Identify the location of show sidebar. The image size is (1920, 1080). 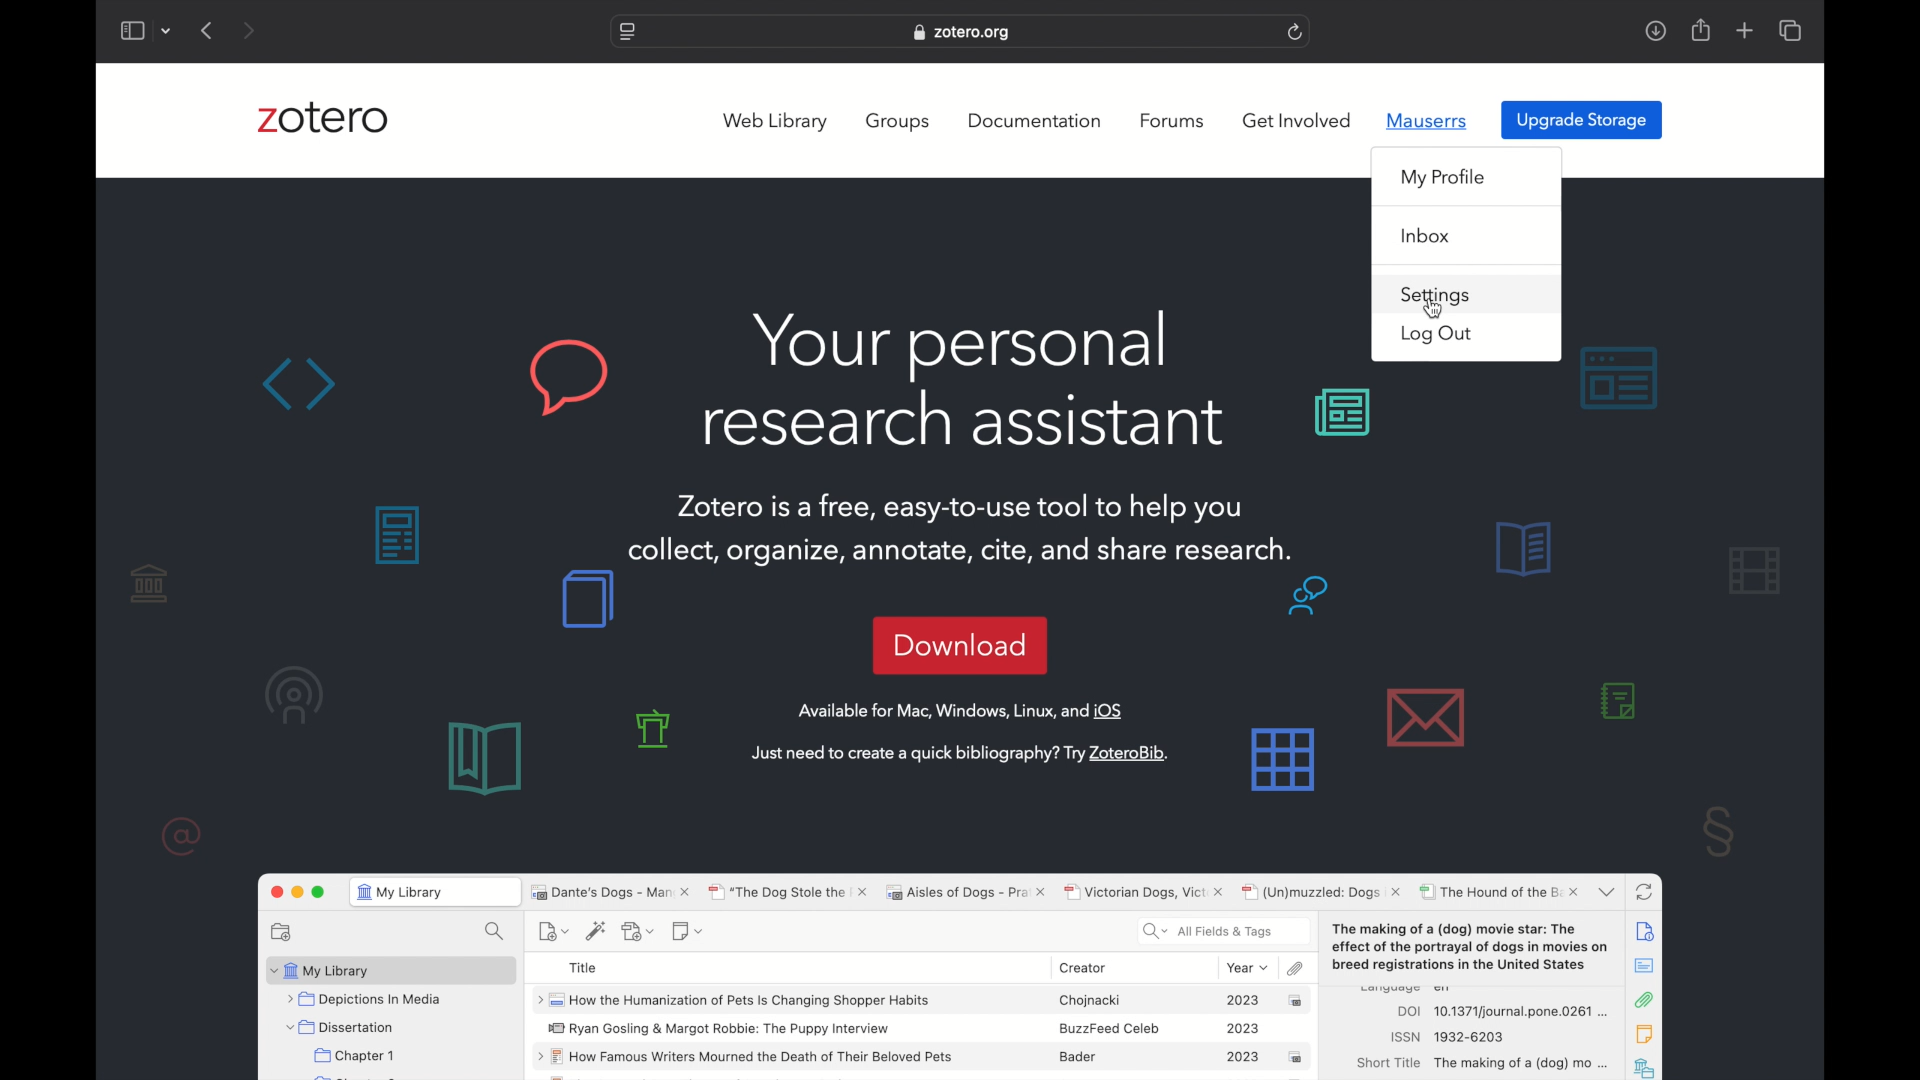
(131, 30).